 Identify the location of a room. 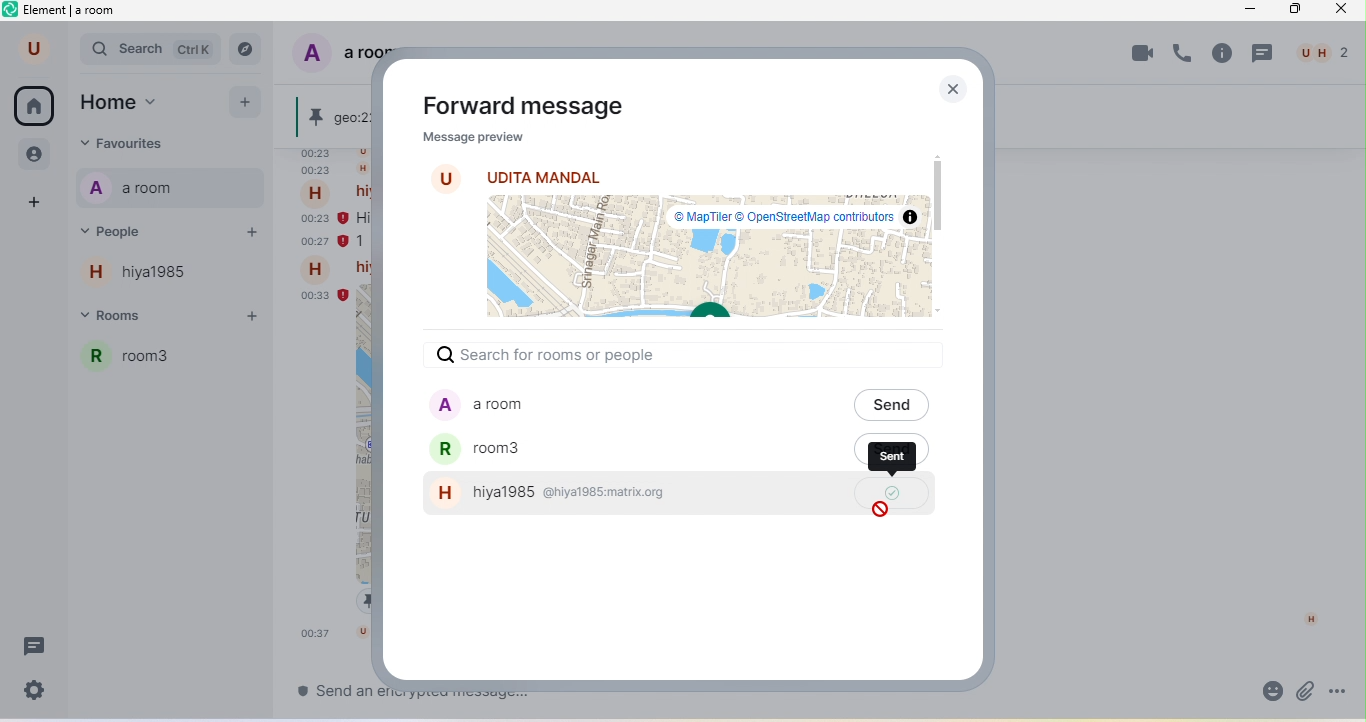
(626, 406).